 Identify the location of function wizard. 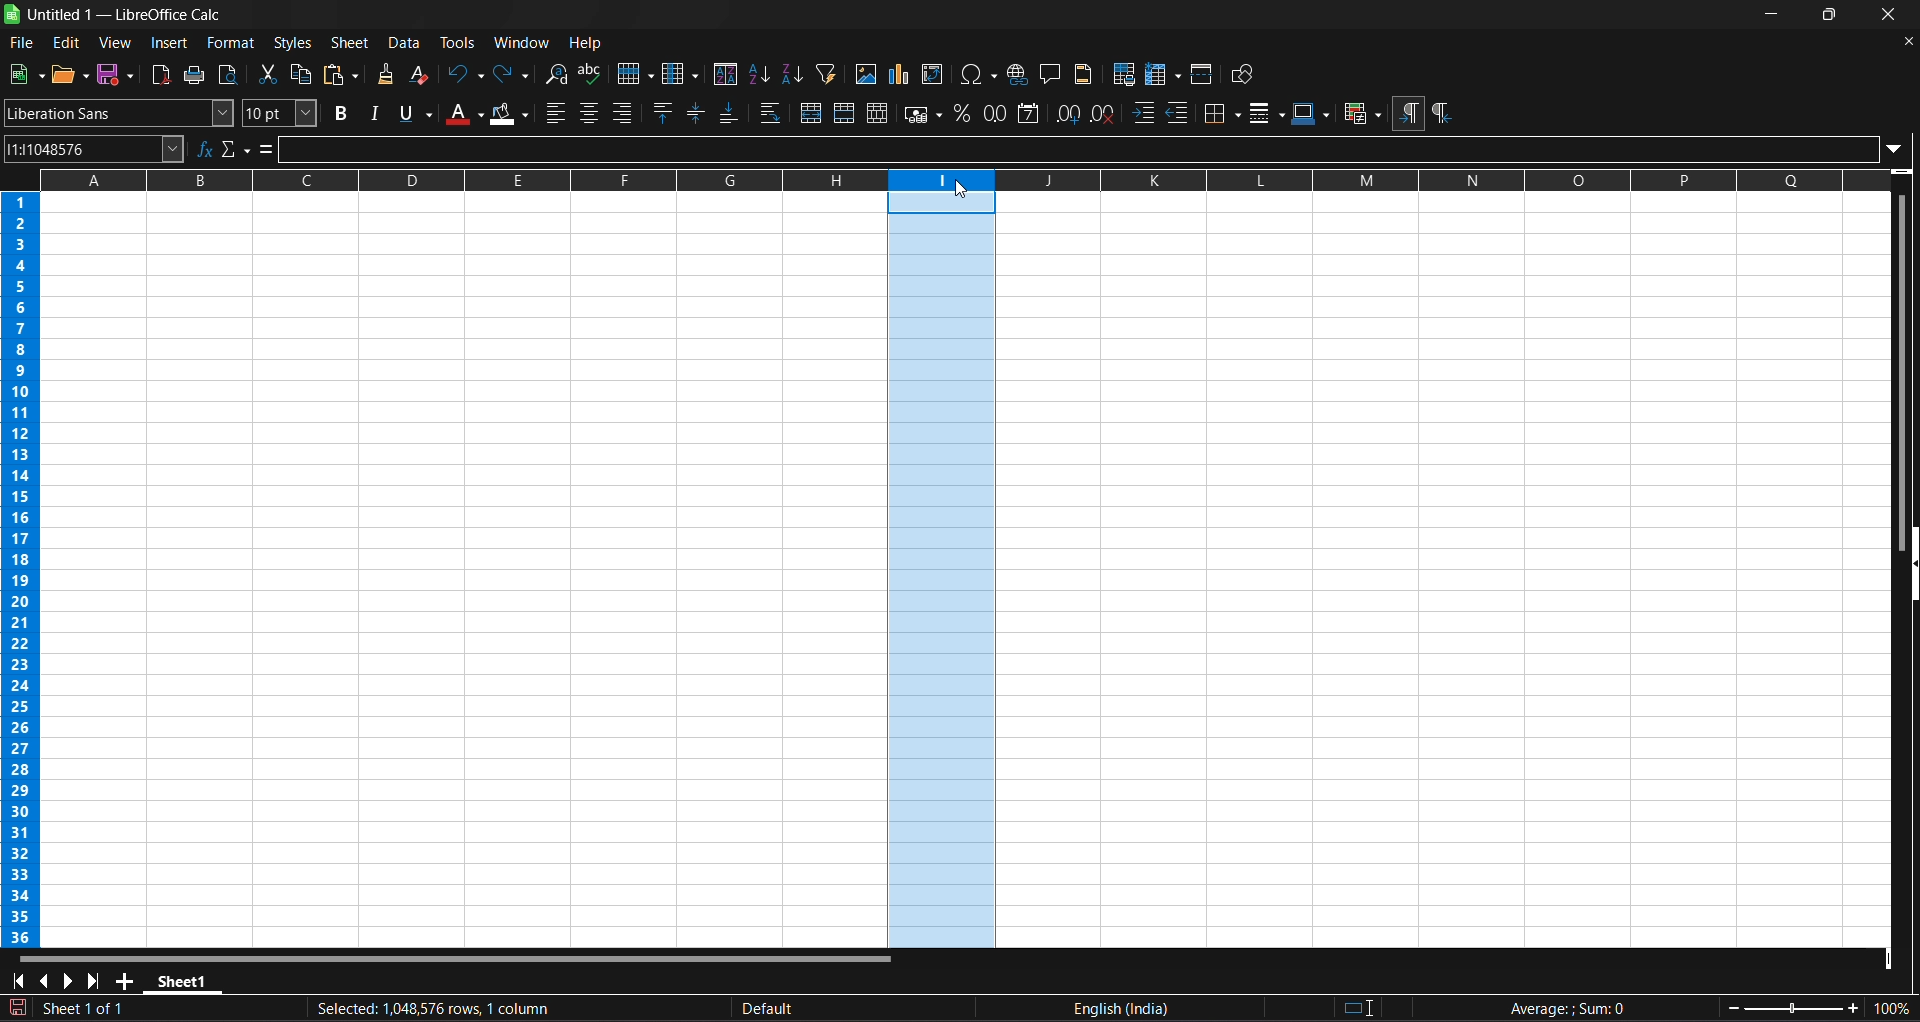
(203, 147).